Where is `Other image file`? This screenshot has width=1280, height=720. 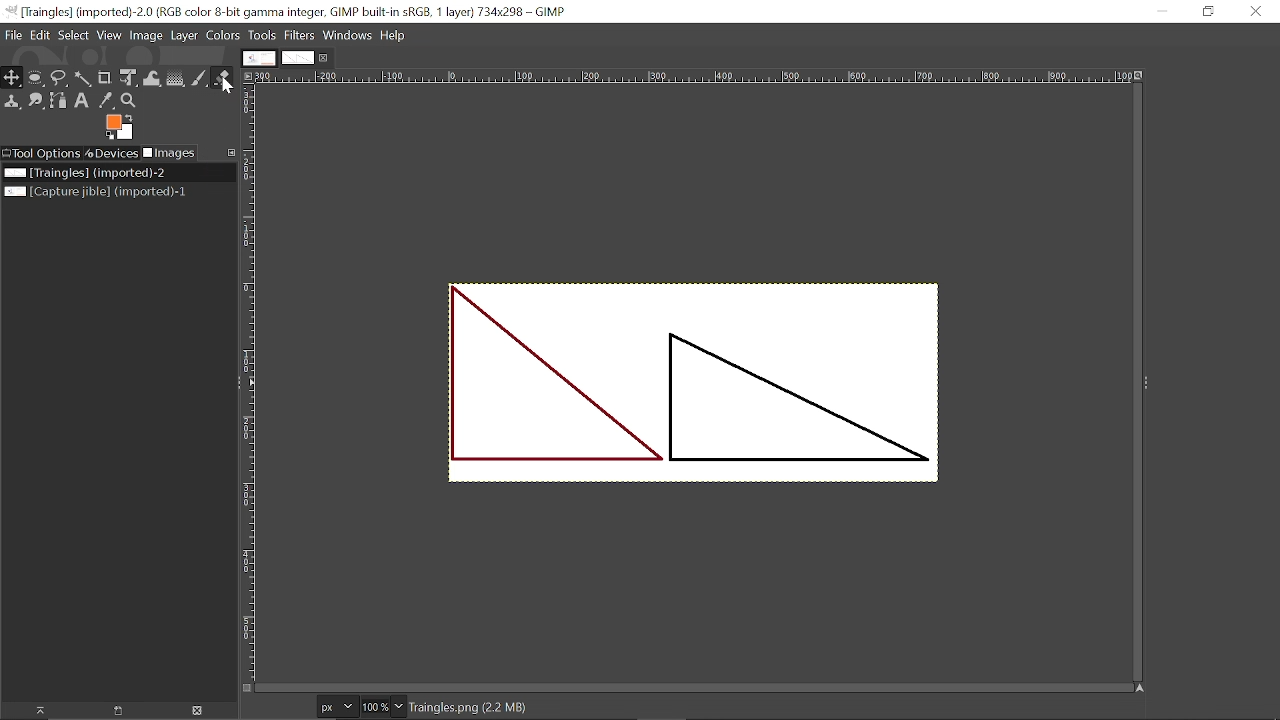
Other image file is located at coordinates (97, 192).